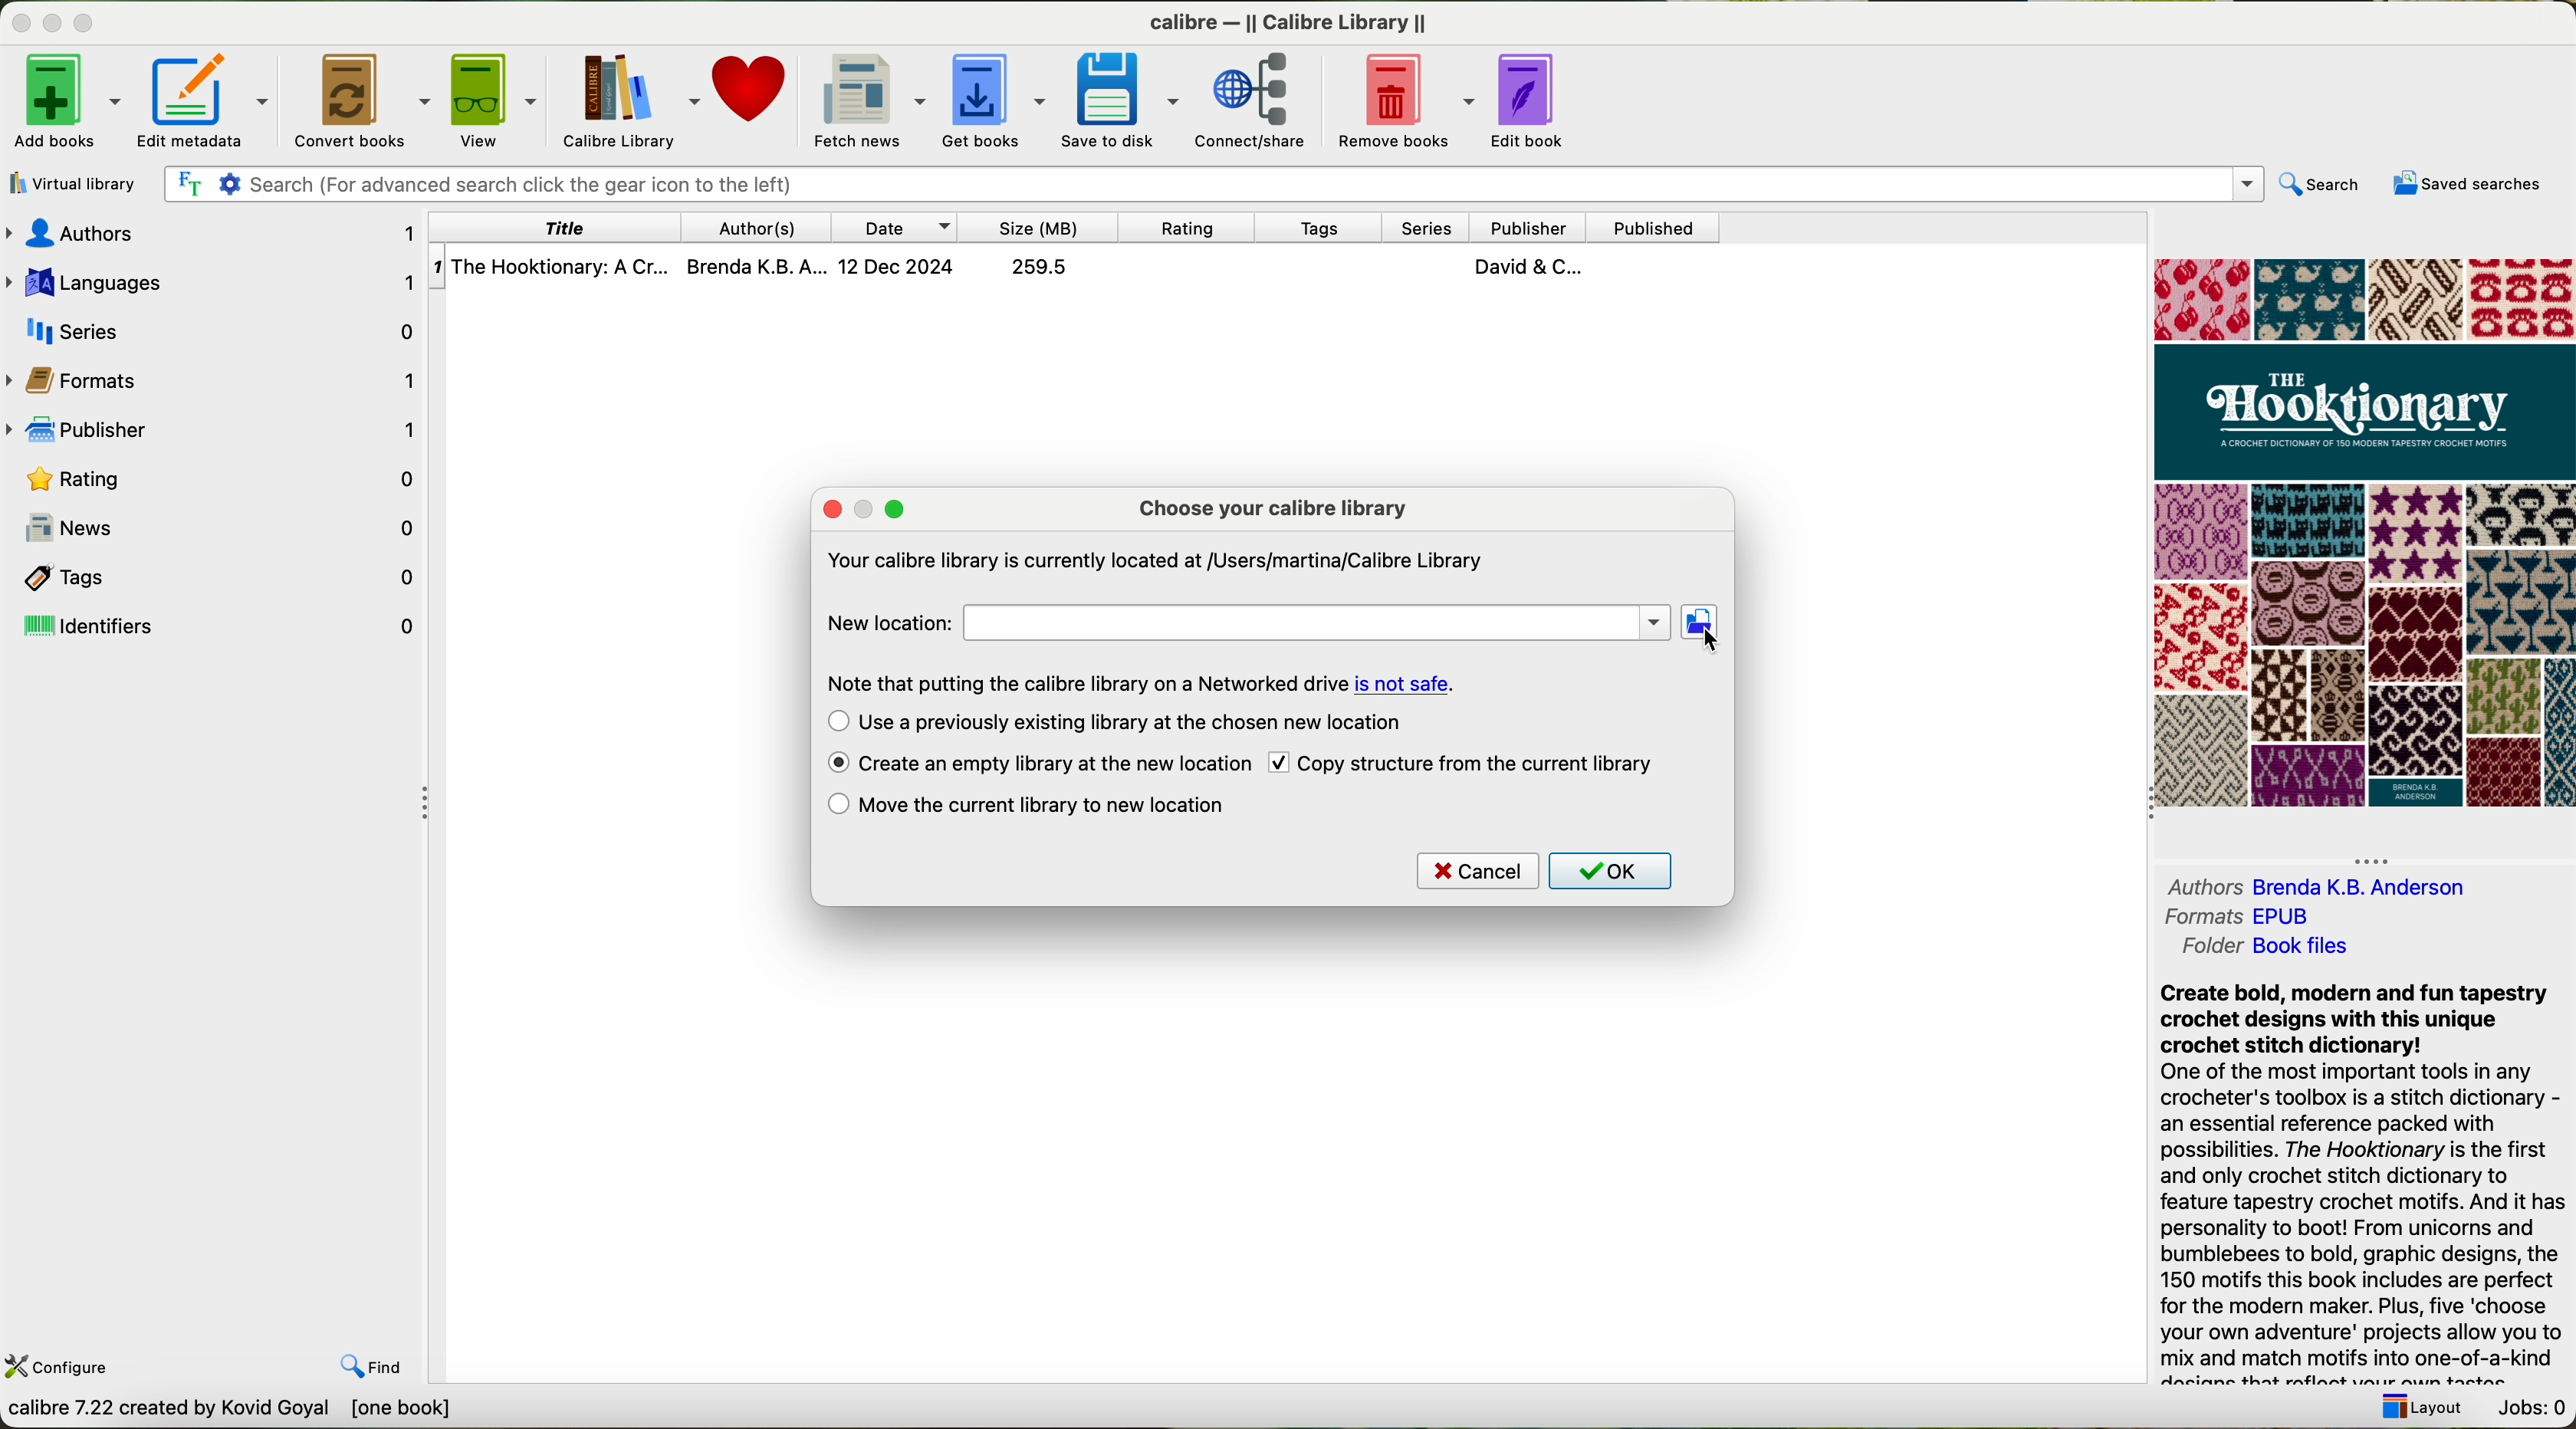 The image size is (2576, 1429). What do you see at coordinates (1613, 872) in the screenshot?
I see `OK` at bounding box center [1613, 872].